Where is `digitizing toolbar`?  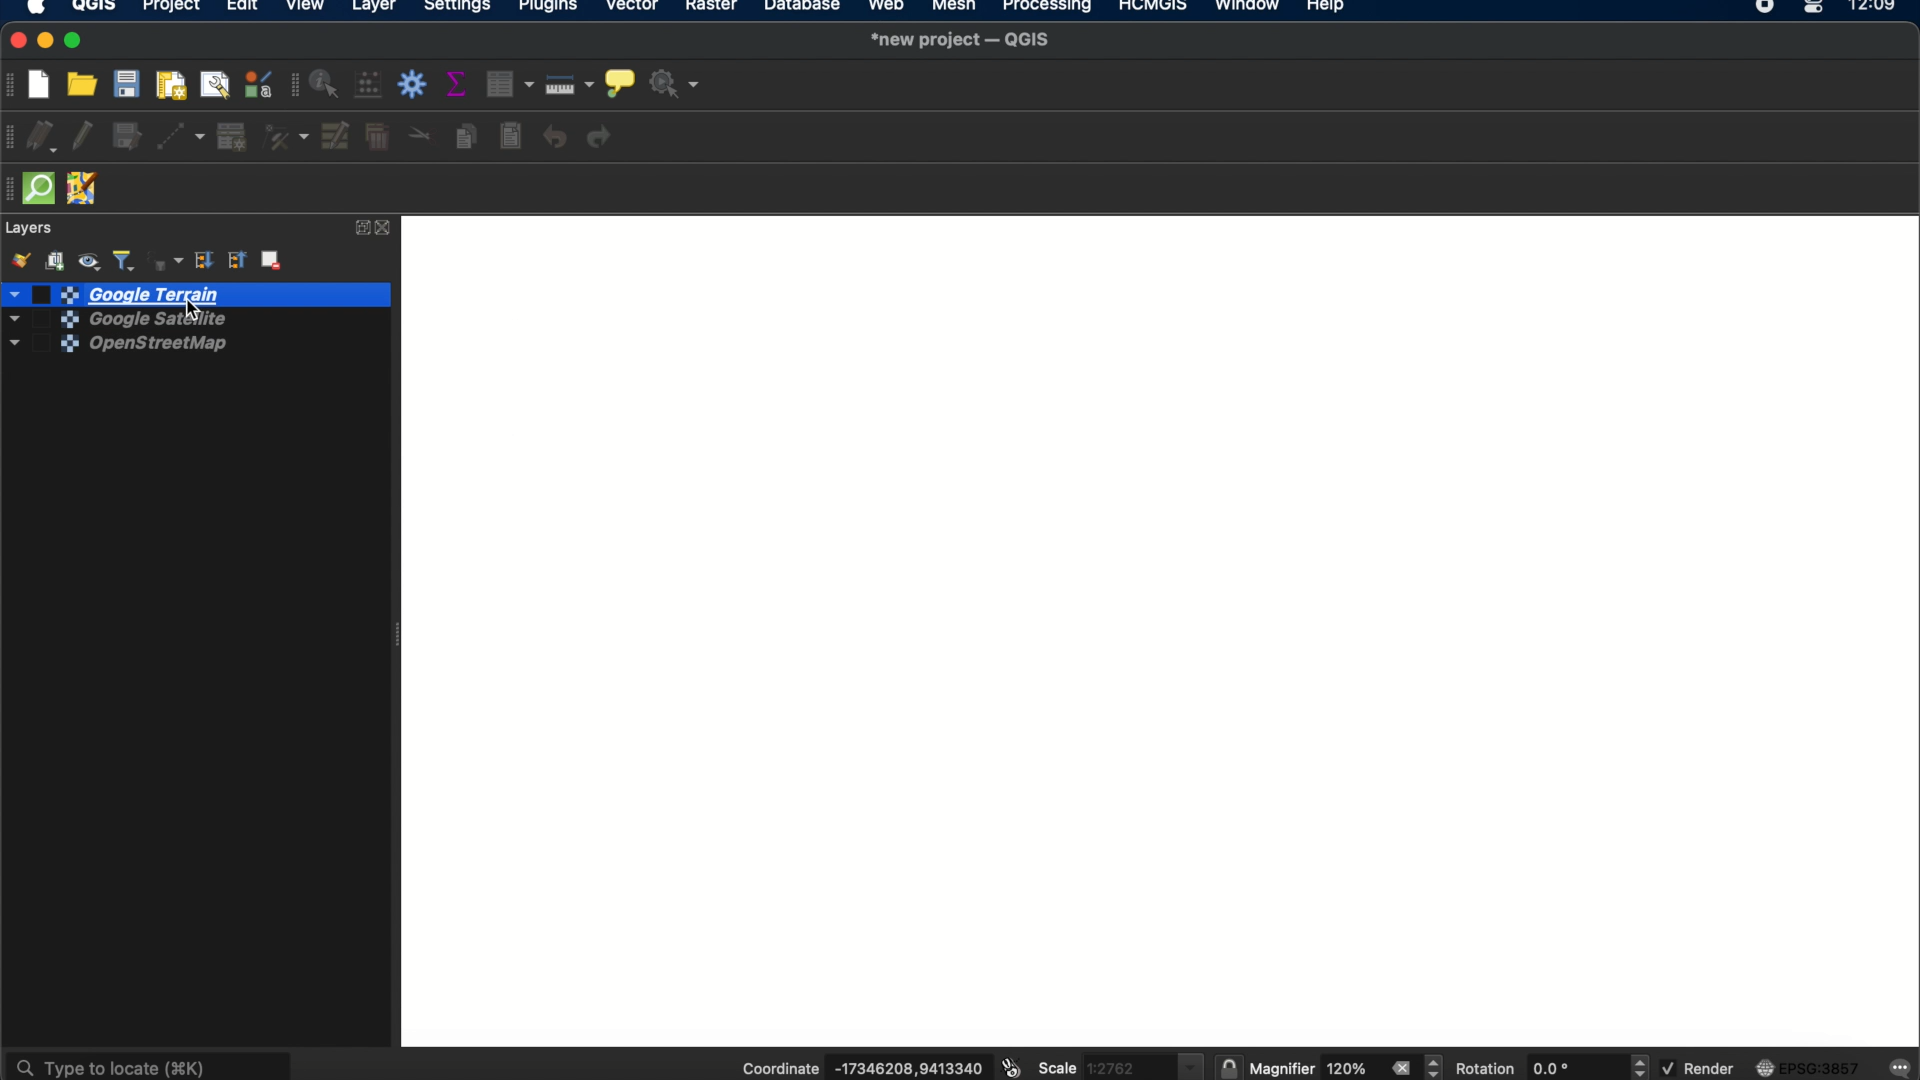
digitizing toolbar is located at coordinates (12, 138).